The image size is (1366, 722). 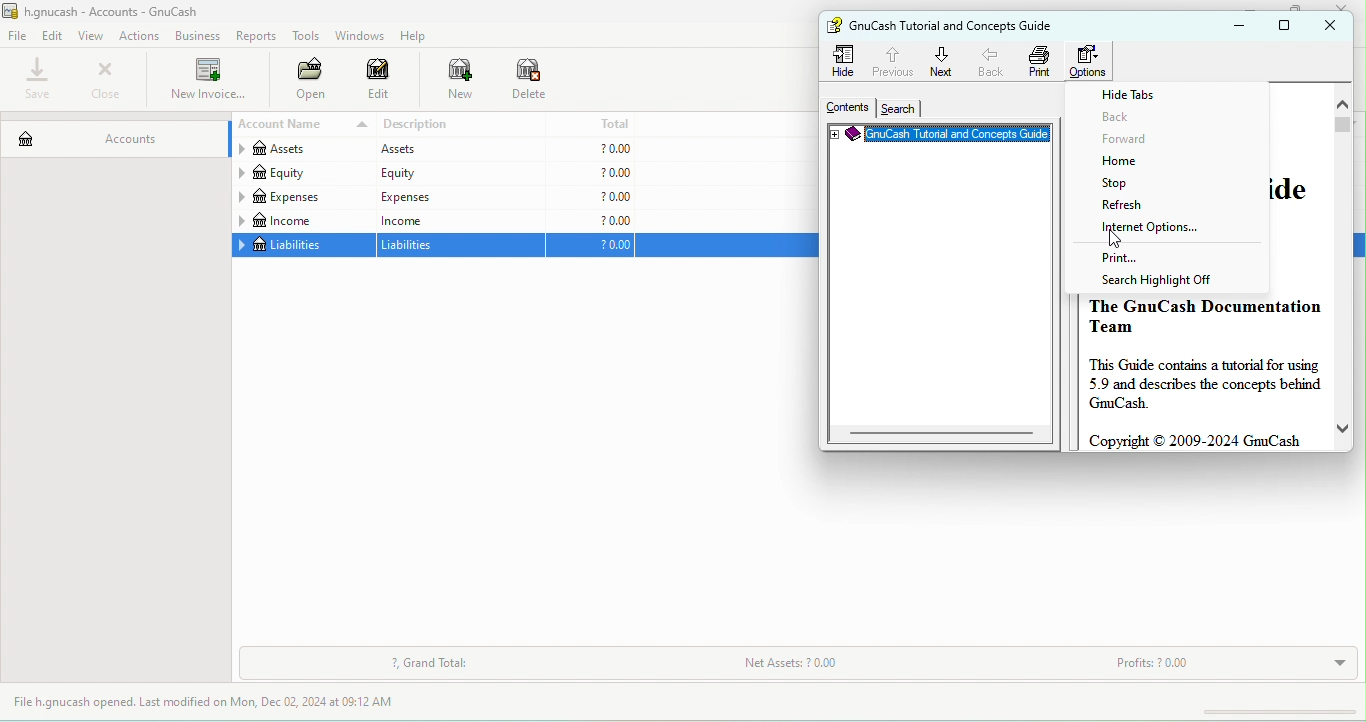 I want to click on description, so click(x=461, y=125).